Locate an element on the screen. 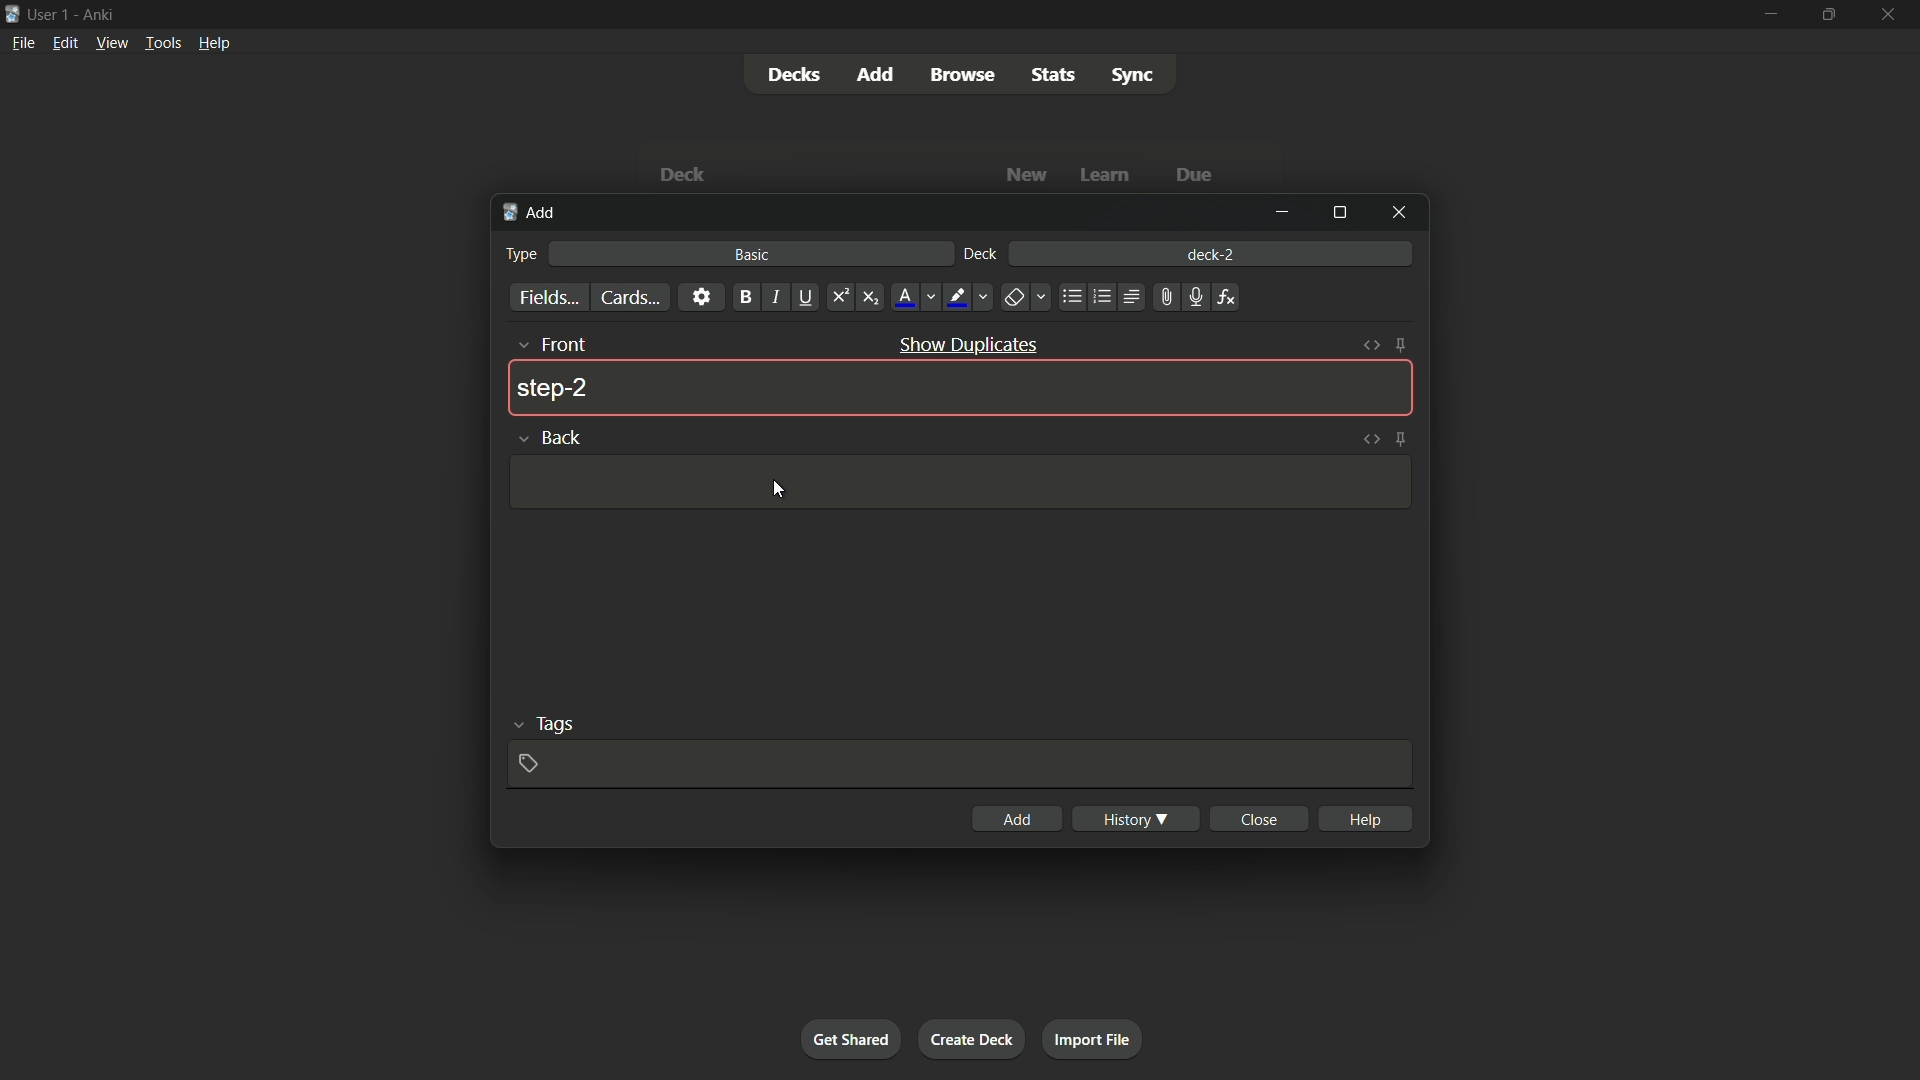  add is located at coordinates (873, 74).